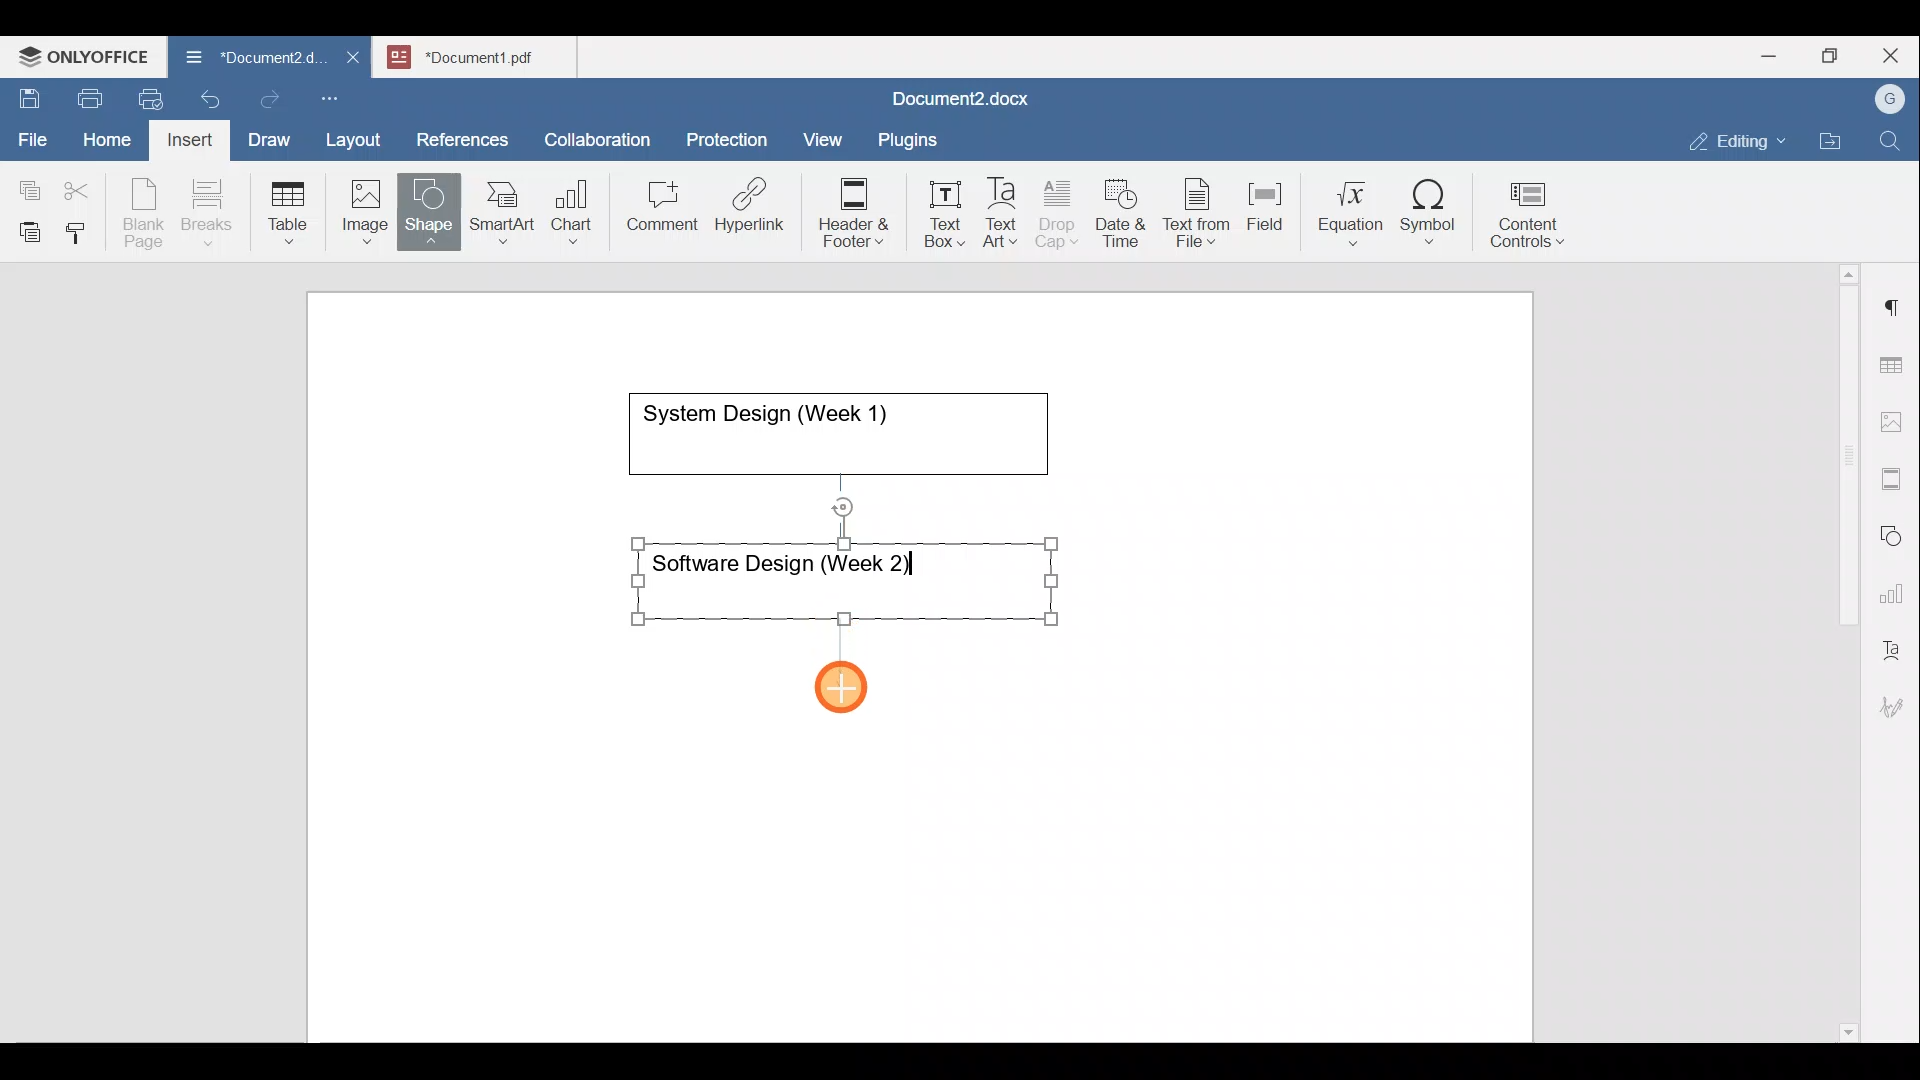 This screenshot has height=1080, width=1920. Describe the element at coordinates (824, 133) in the screenshot. I see `View` at that location.